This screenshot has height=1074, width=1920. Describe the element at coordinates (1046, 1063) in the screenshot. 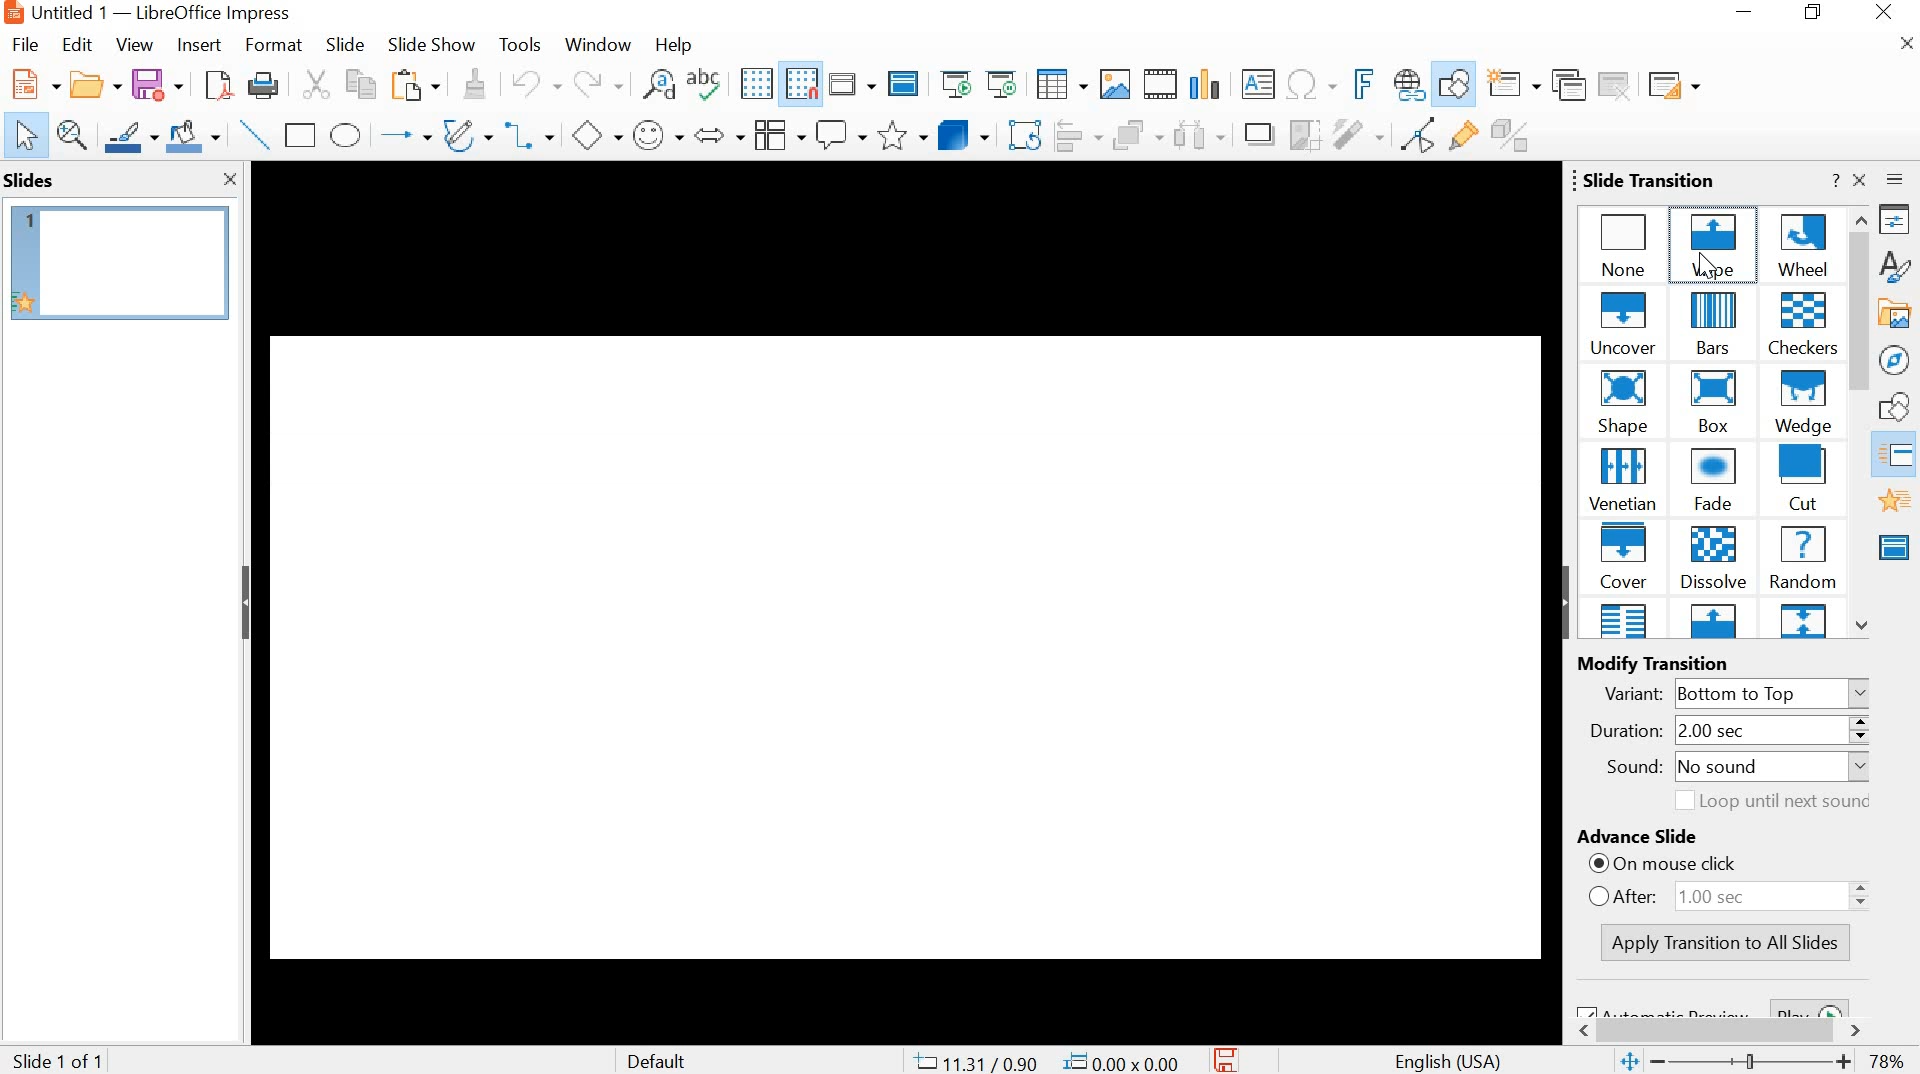

I see `POSITION AND SCALE` at that location.